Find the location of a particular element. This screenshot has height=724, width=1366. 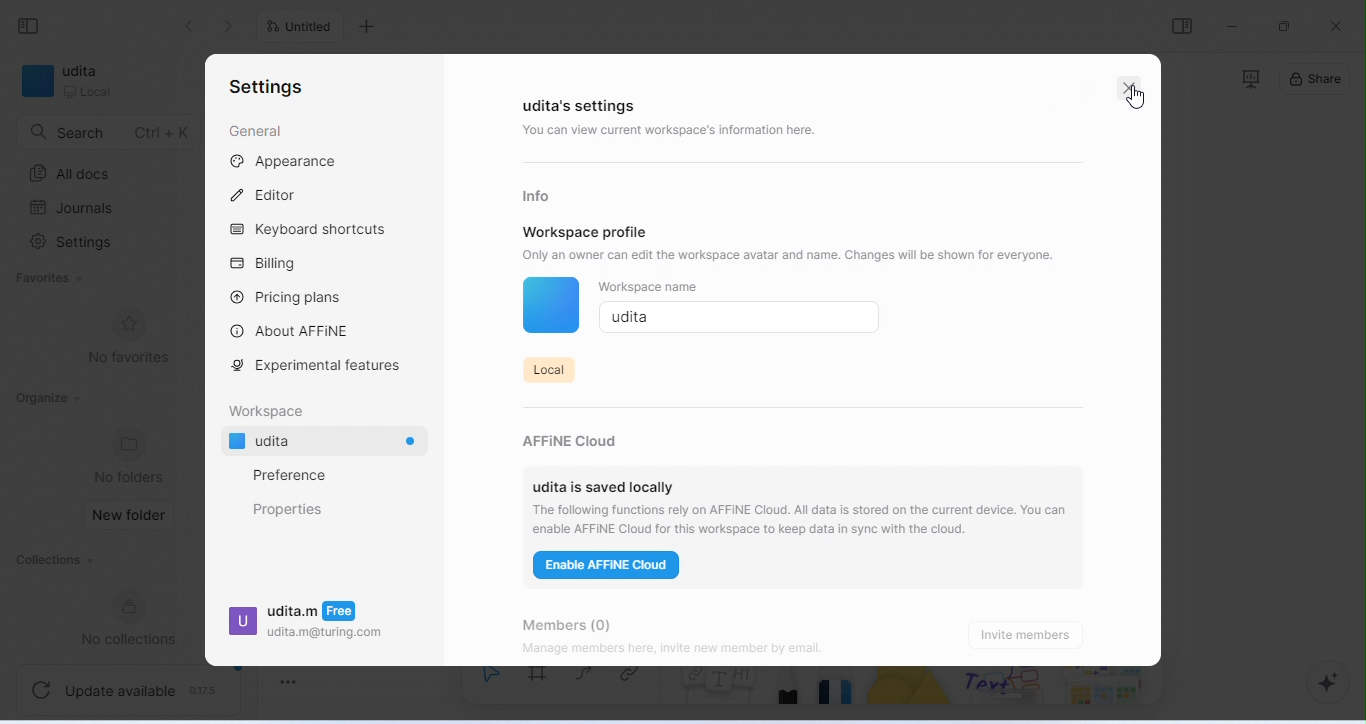

appearance is located at coordinates (285, 162).